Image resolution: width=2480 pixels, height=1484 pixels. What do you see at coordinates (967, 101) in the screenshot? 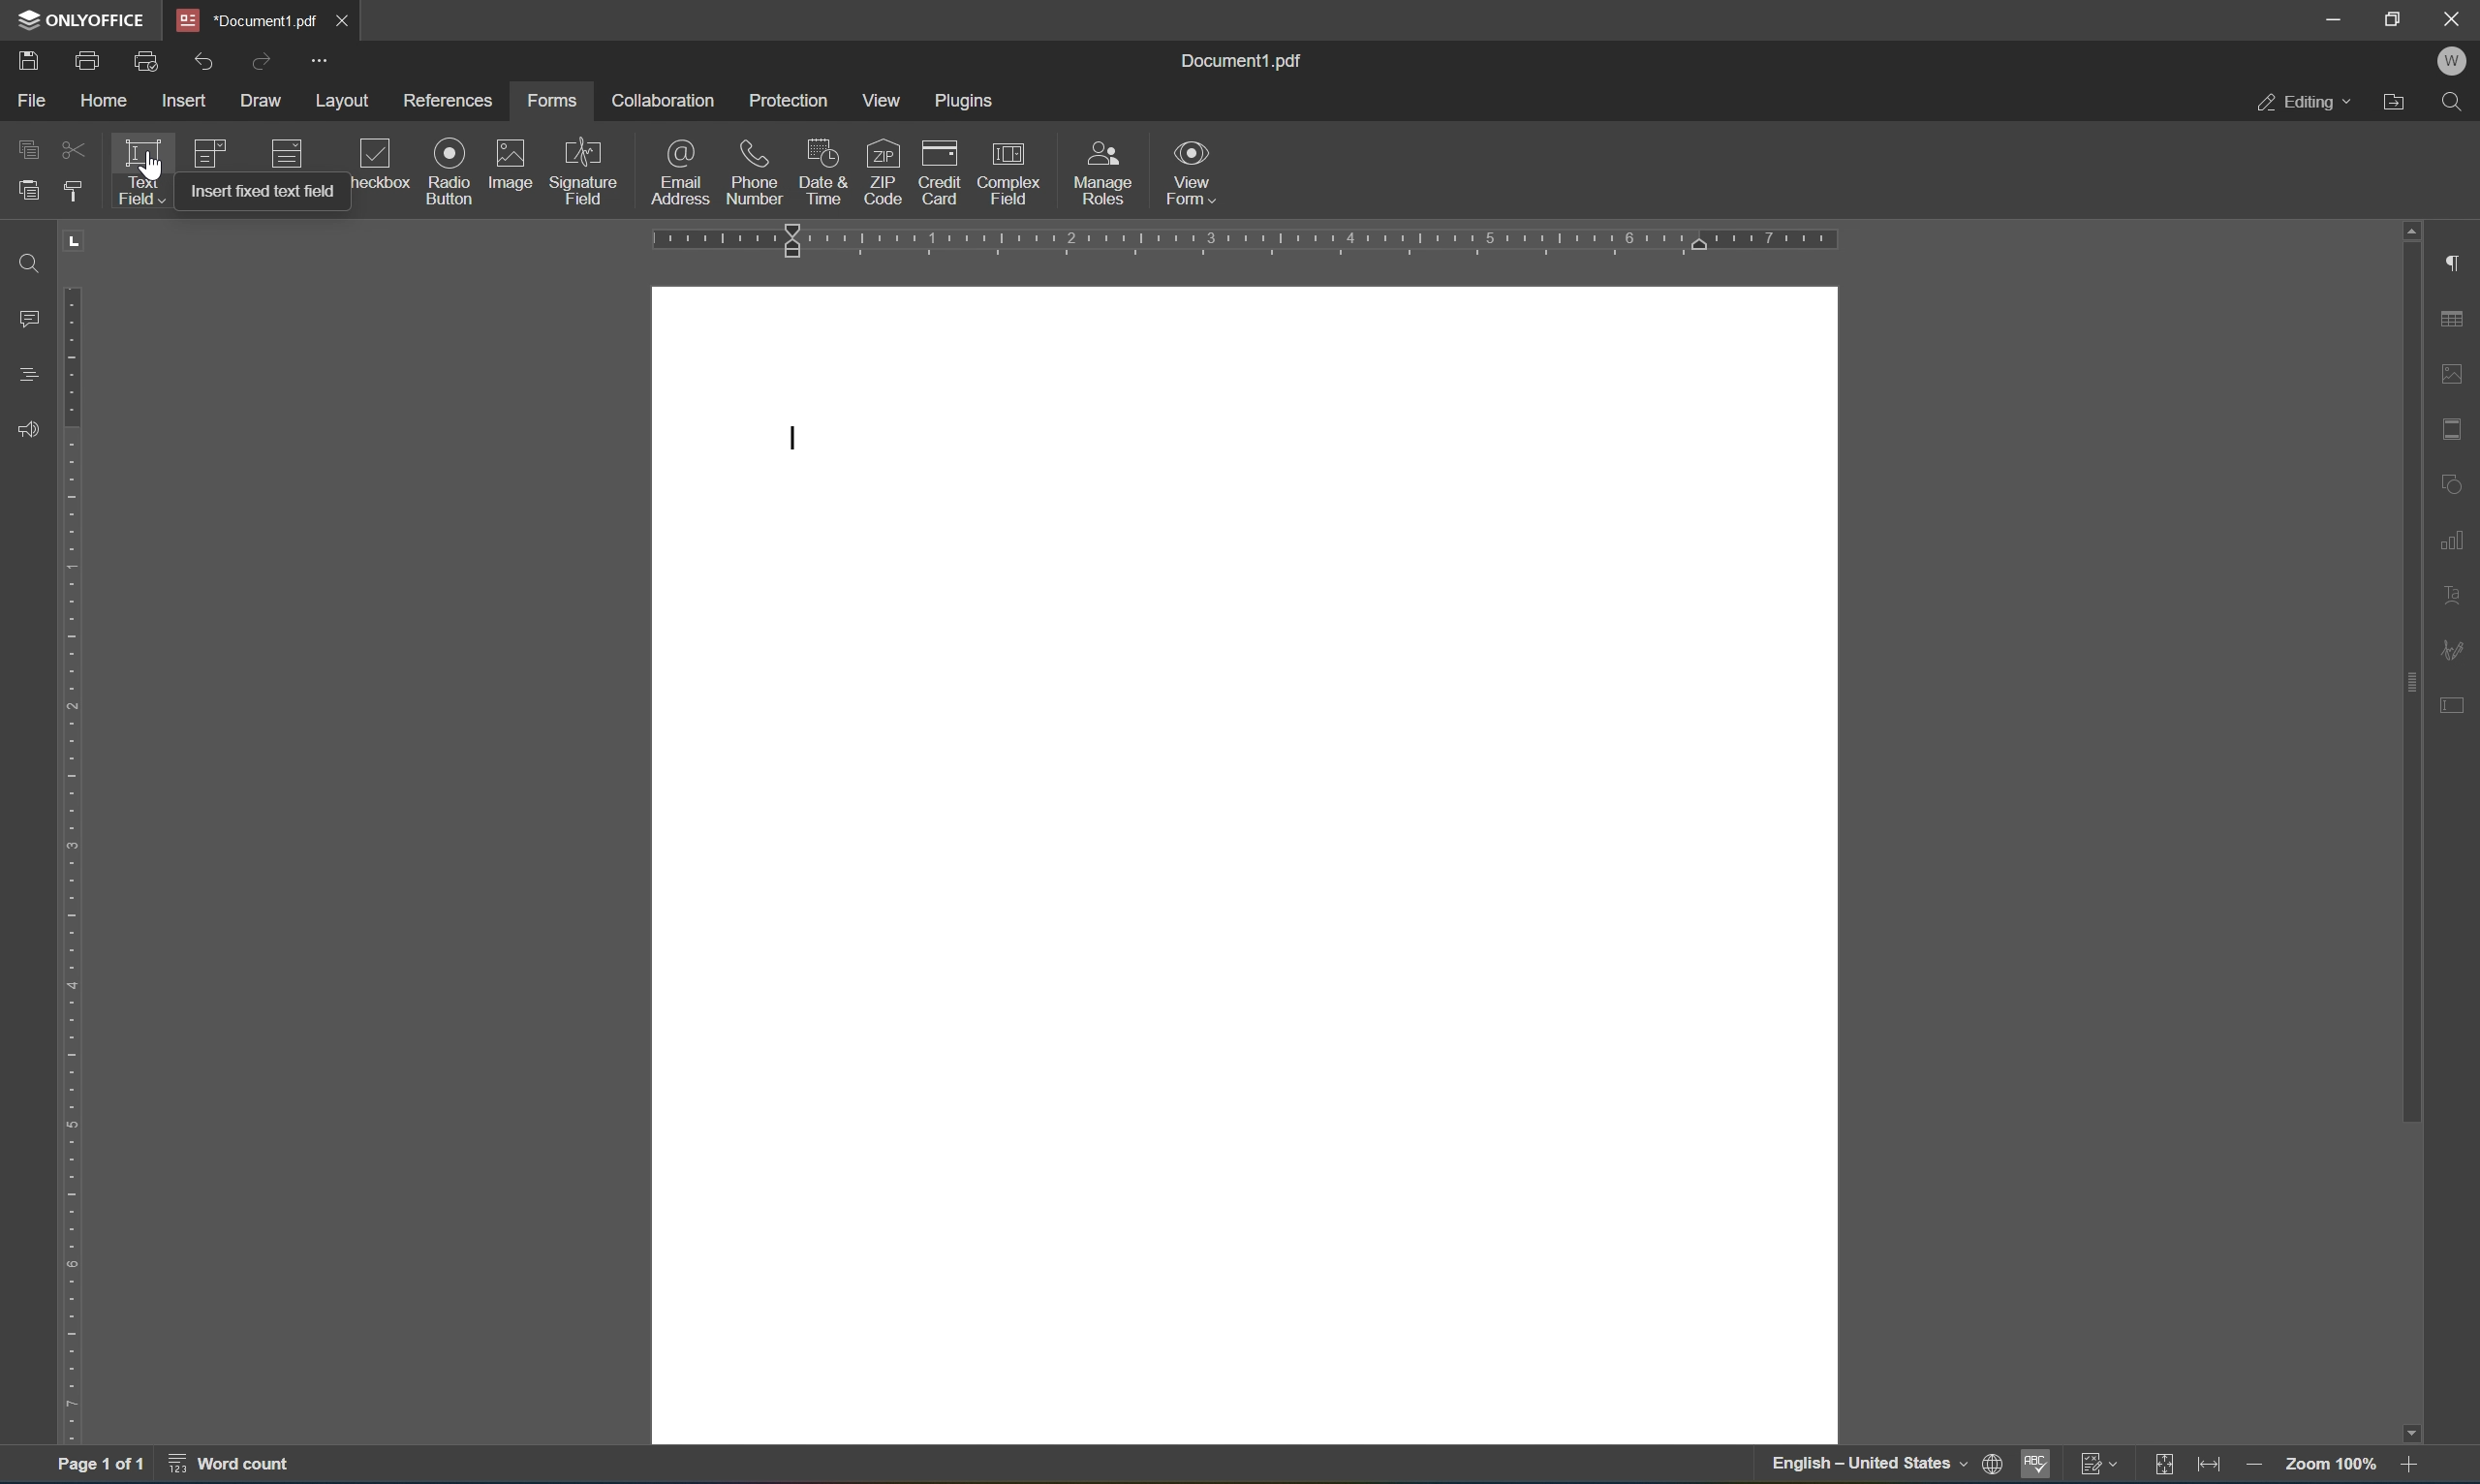
I see `plugins` at bounding box center [967, 101].